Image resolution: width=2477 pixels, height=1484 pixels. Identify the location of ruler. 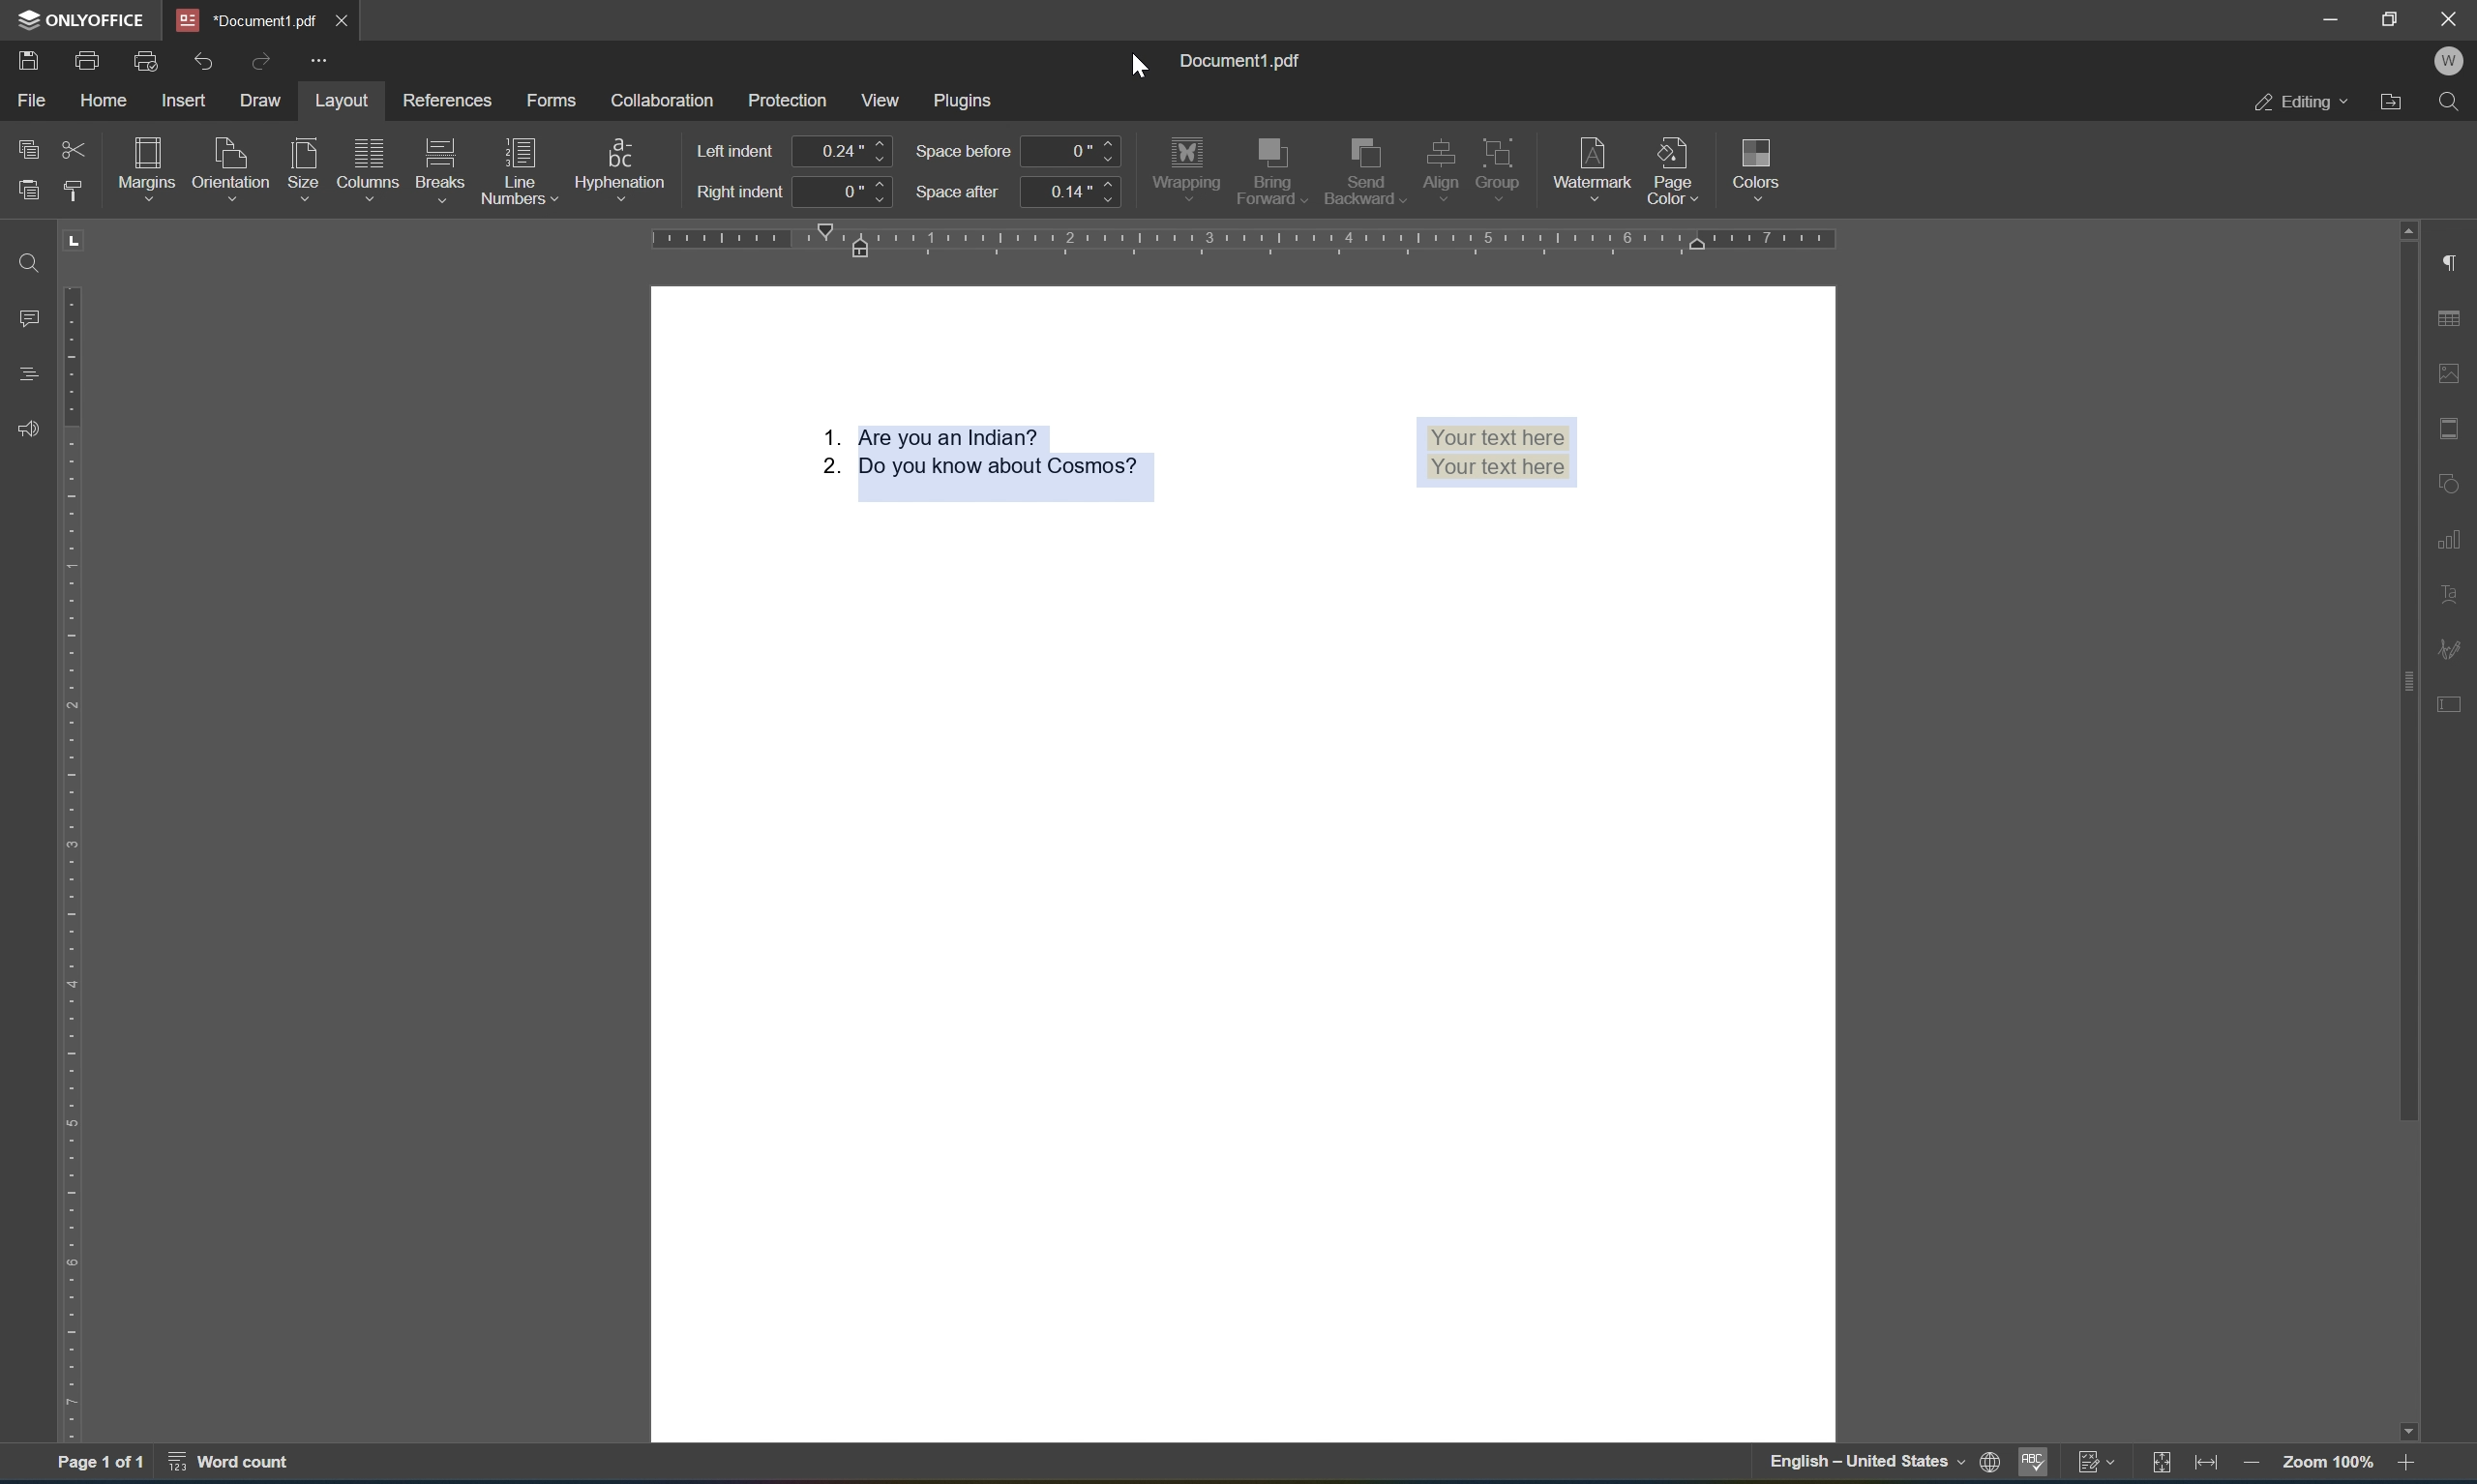
(1239, 241).